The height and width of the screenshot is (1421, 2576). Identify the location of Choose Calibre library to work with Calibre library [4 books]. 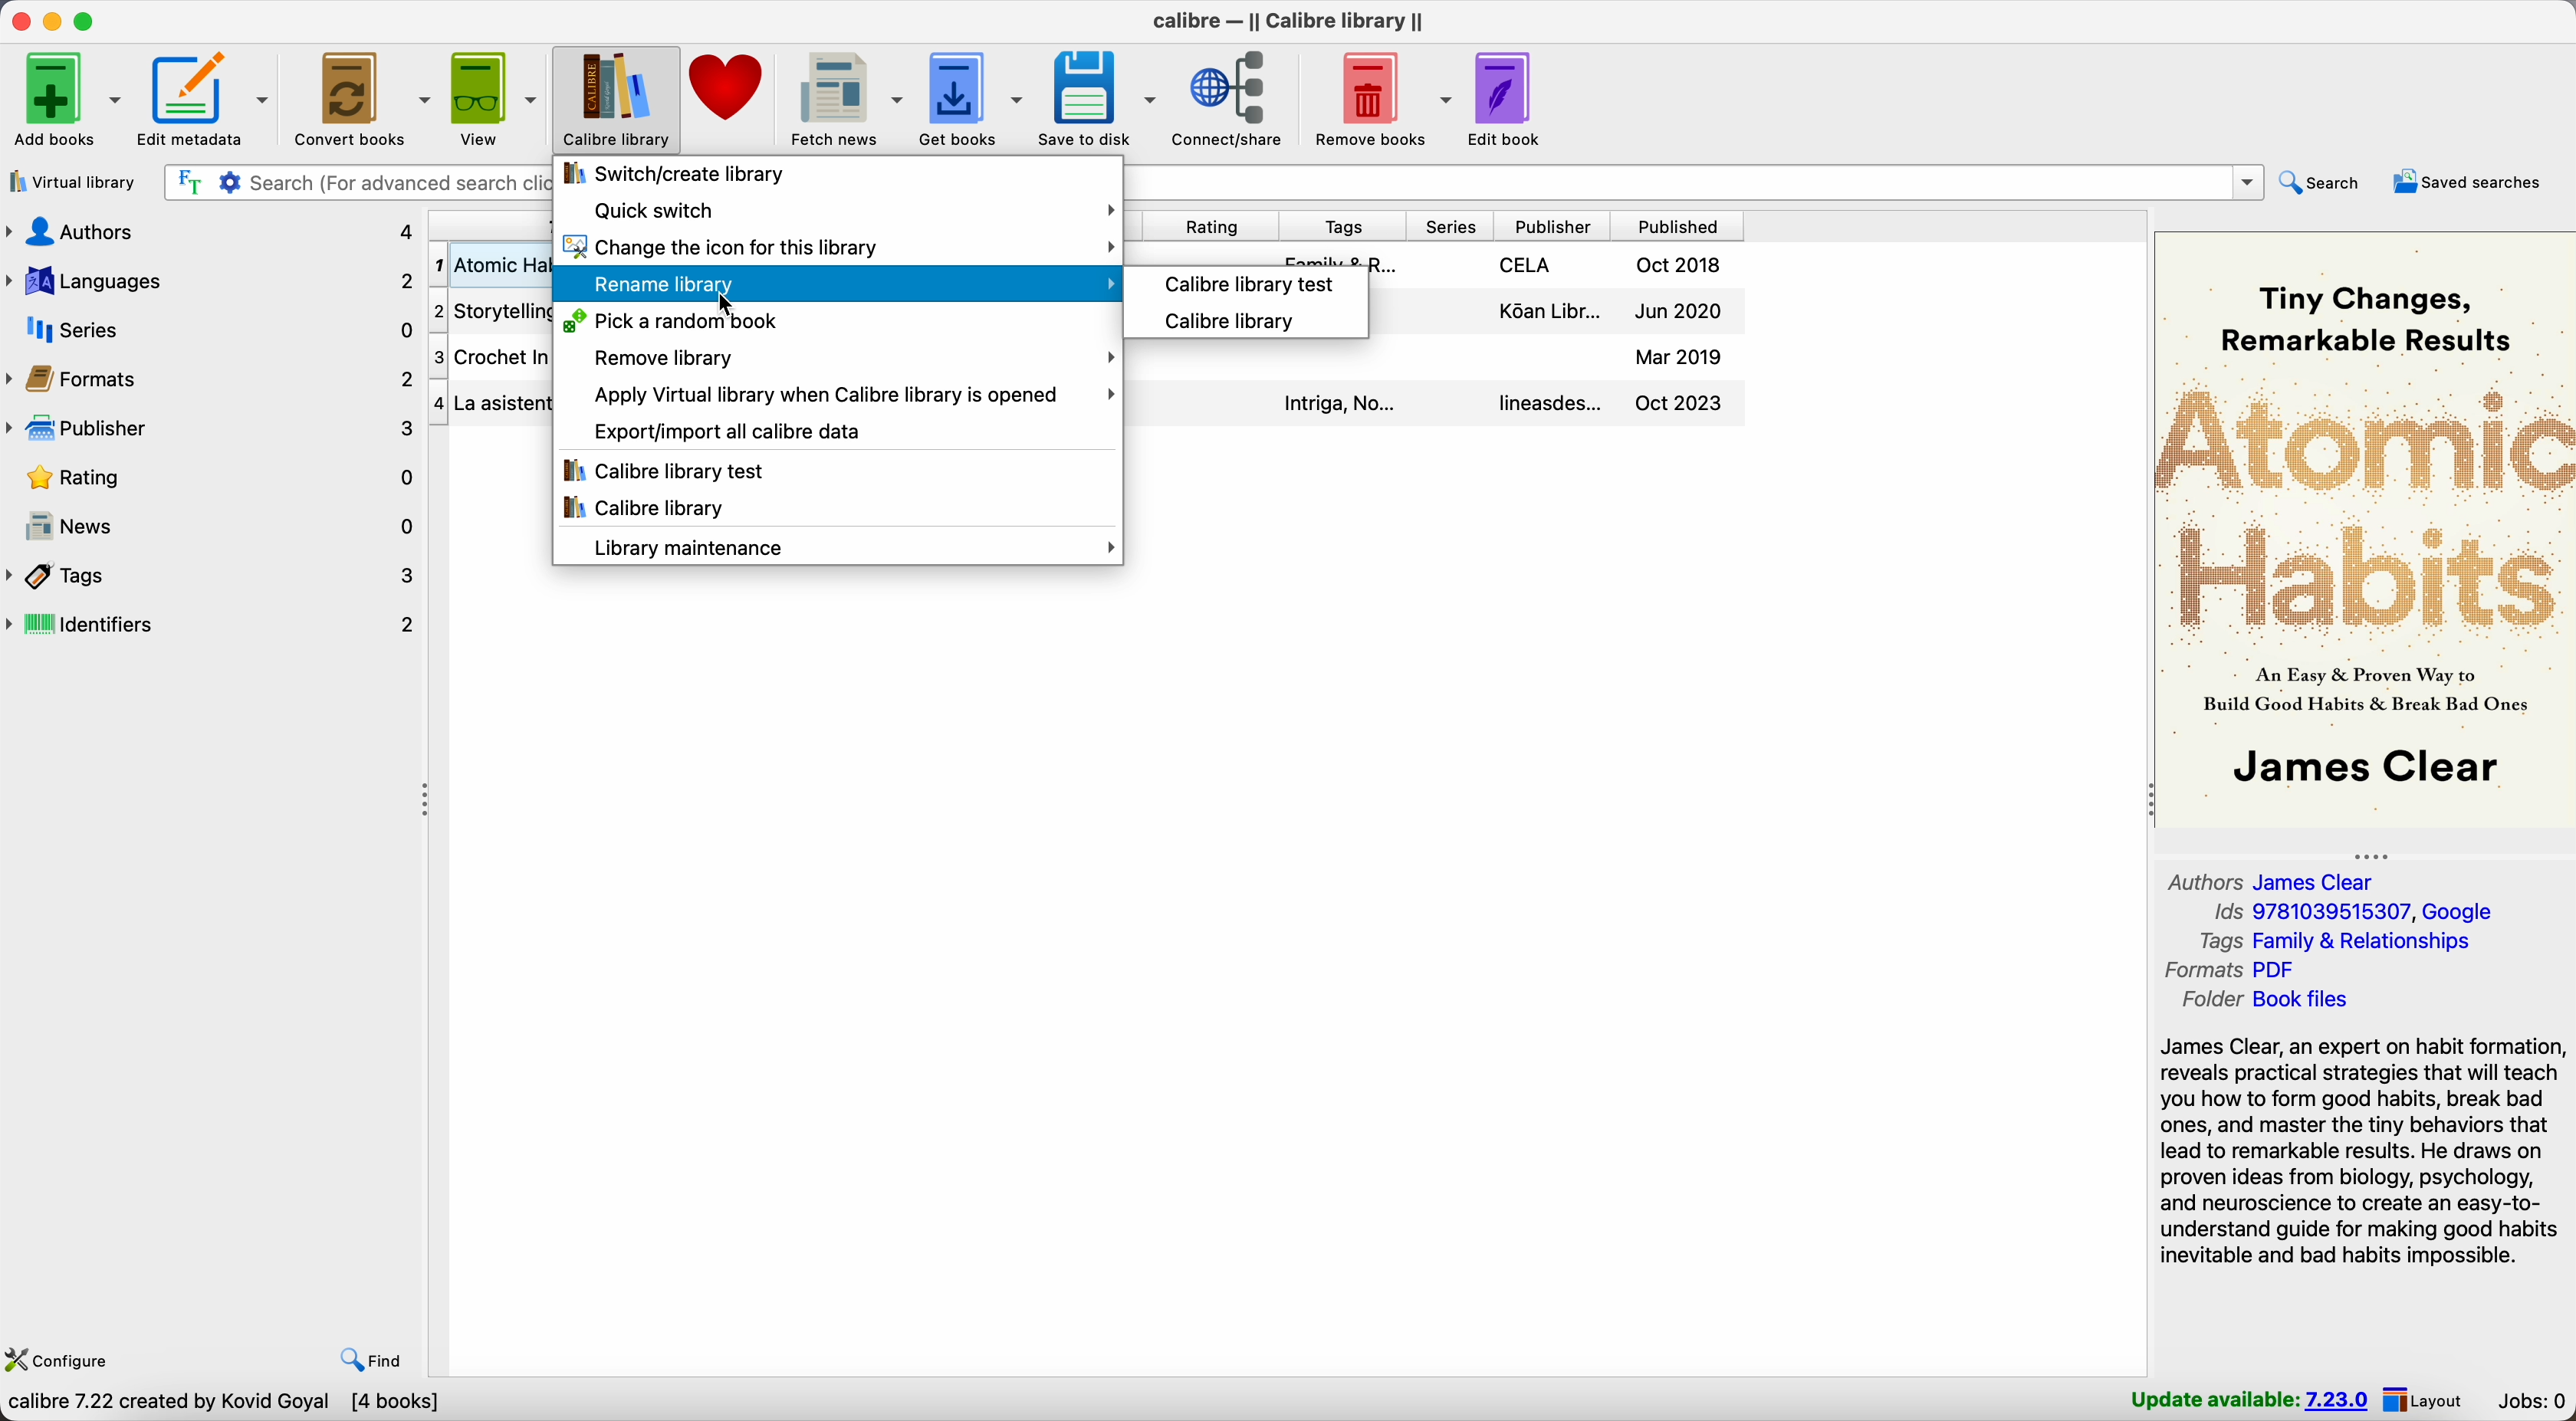
(293, 1404).